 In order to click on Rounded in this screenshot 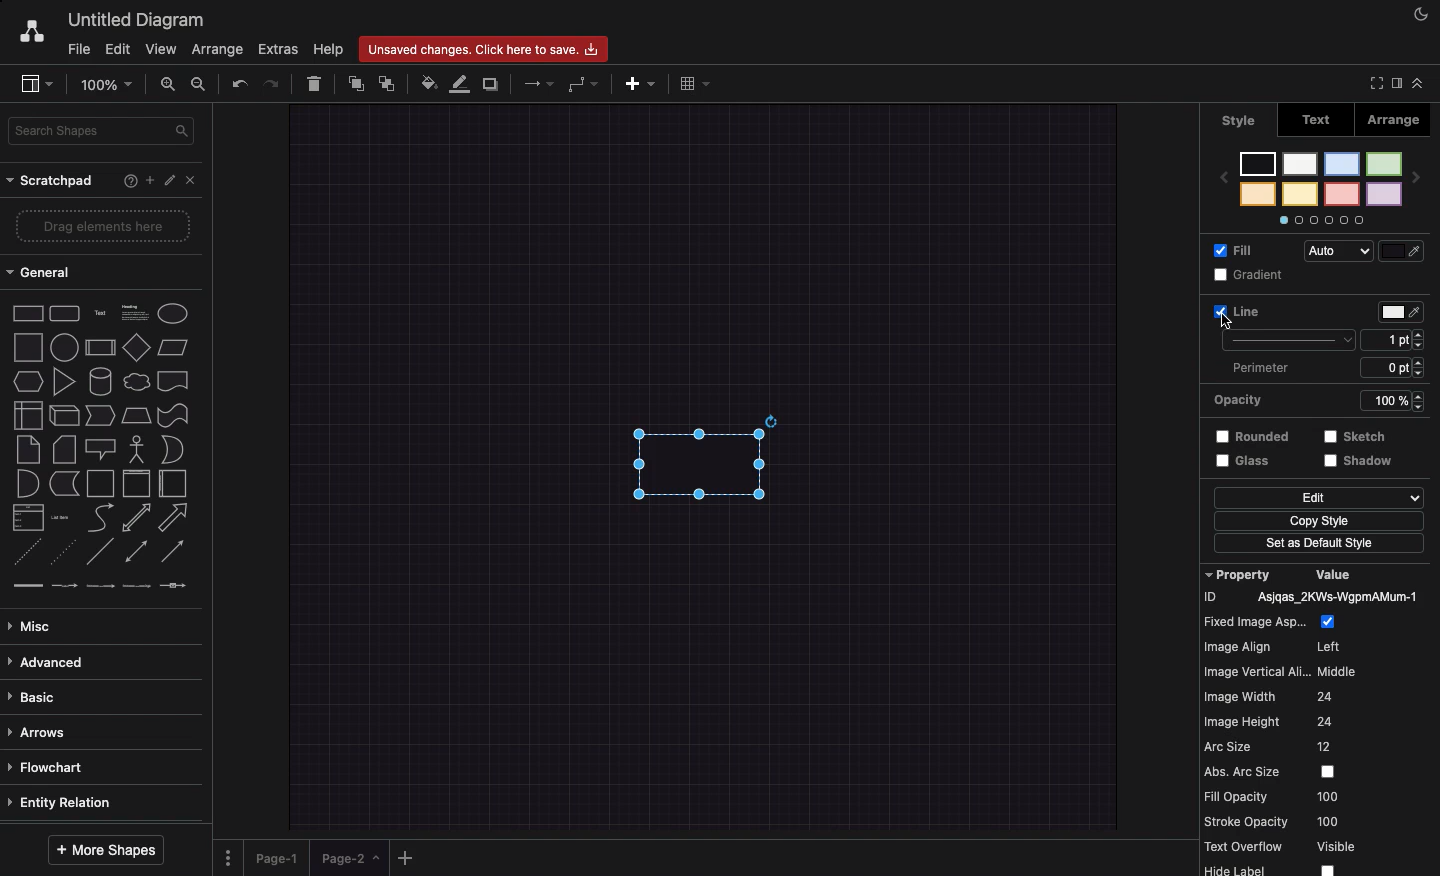, I will do `click(1253, 434)`.